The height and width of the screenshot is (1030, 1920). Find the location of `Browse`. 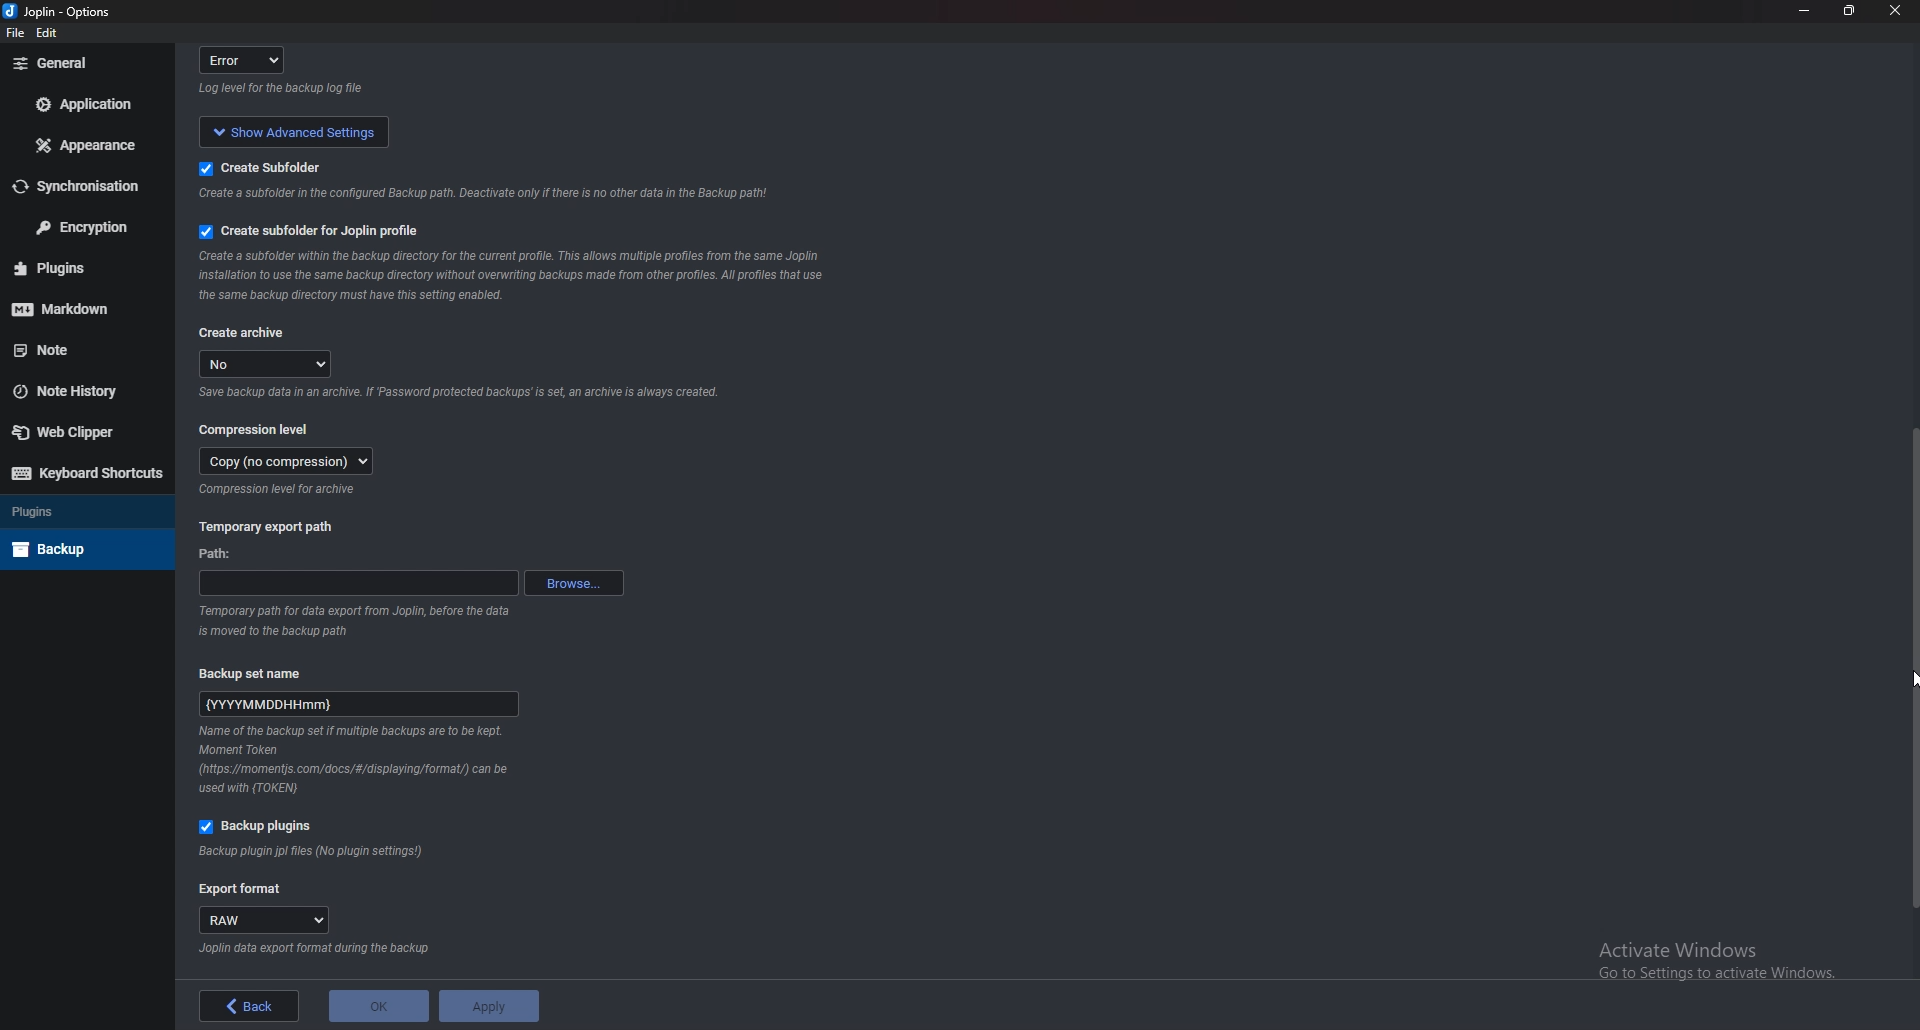

Browse is located at coordinates (574, 581).